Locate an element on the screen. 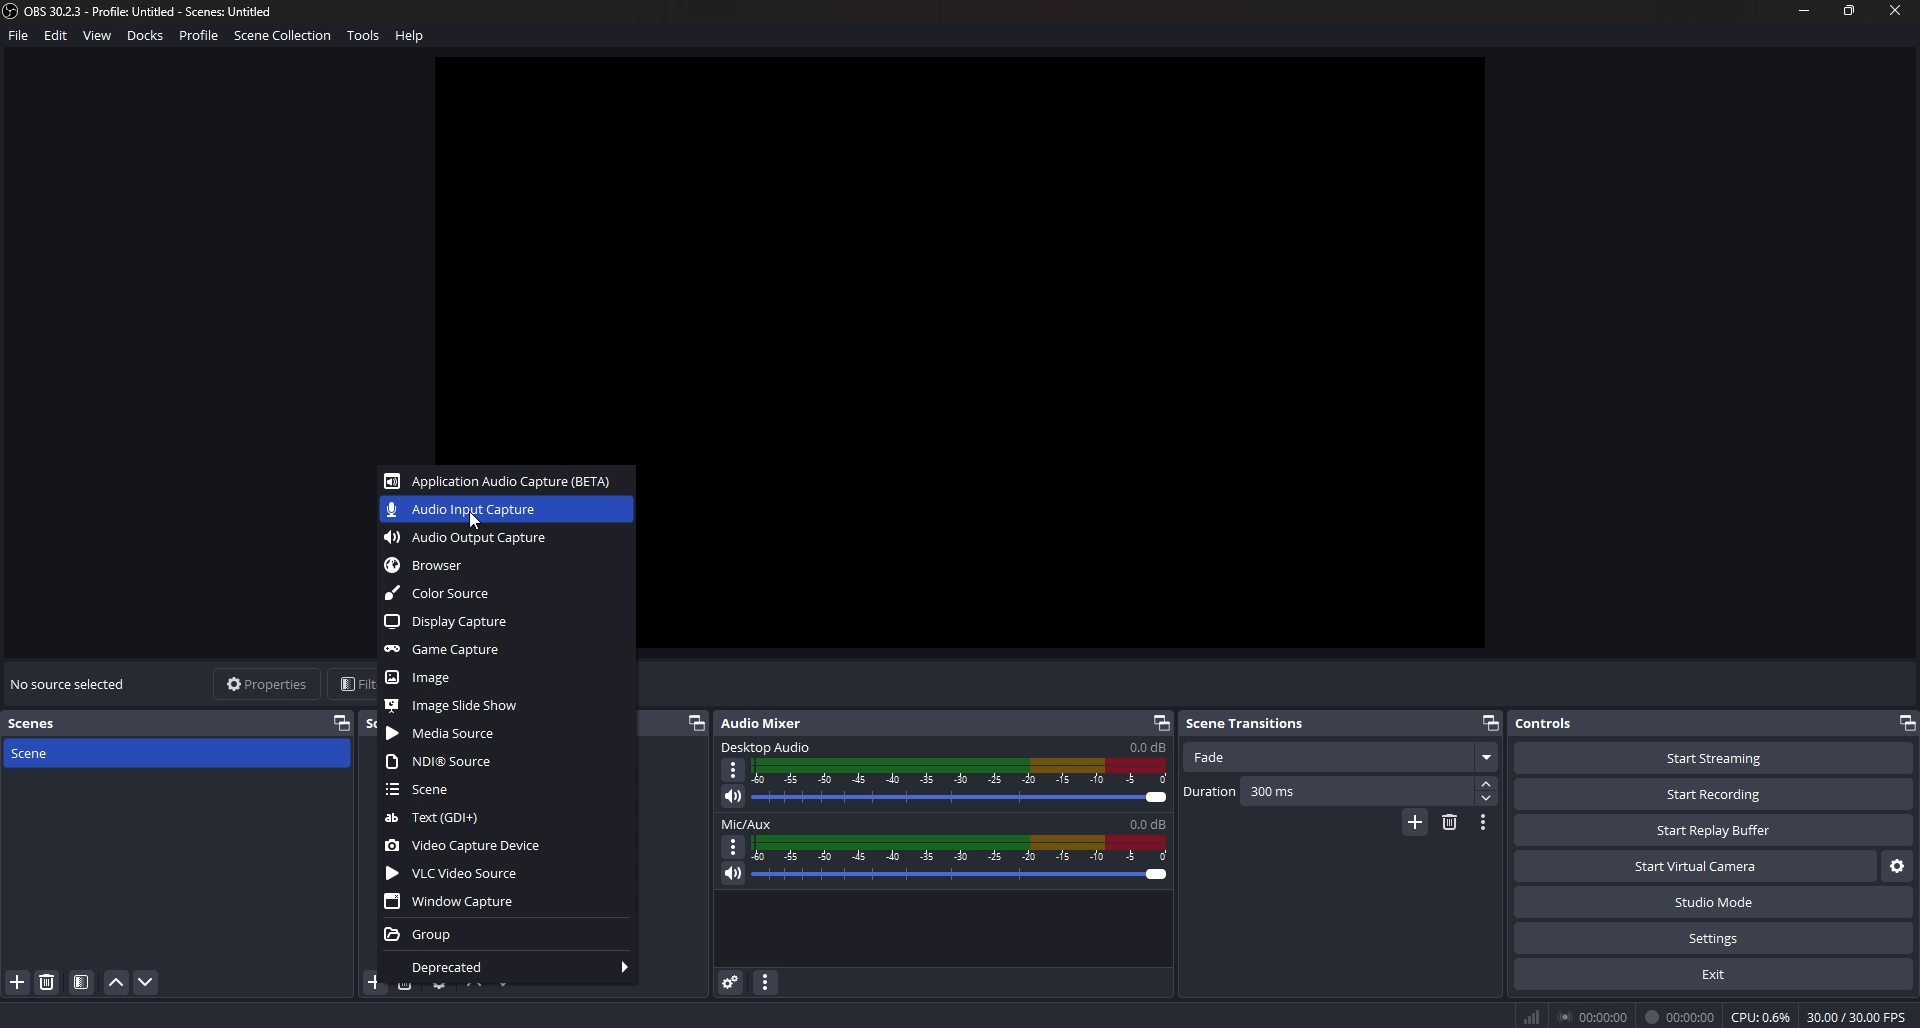 The image size is (1920, 1028). volume level is located at coordinates (1146, 824).